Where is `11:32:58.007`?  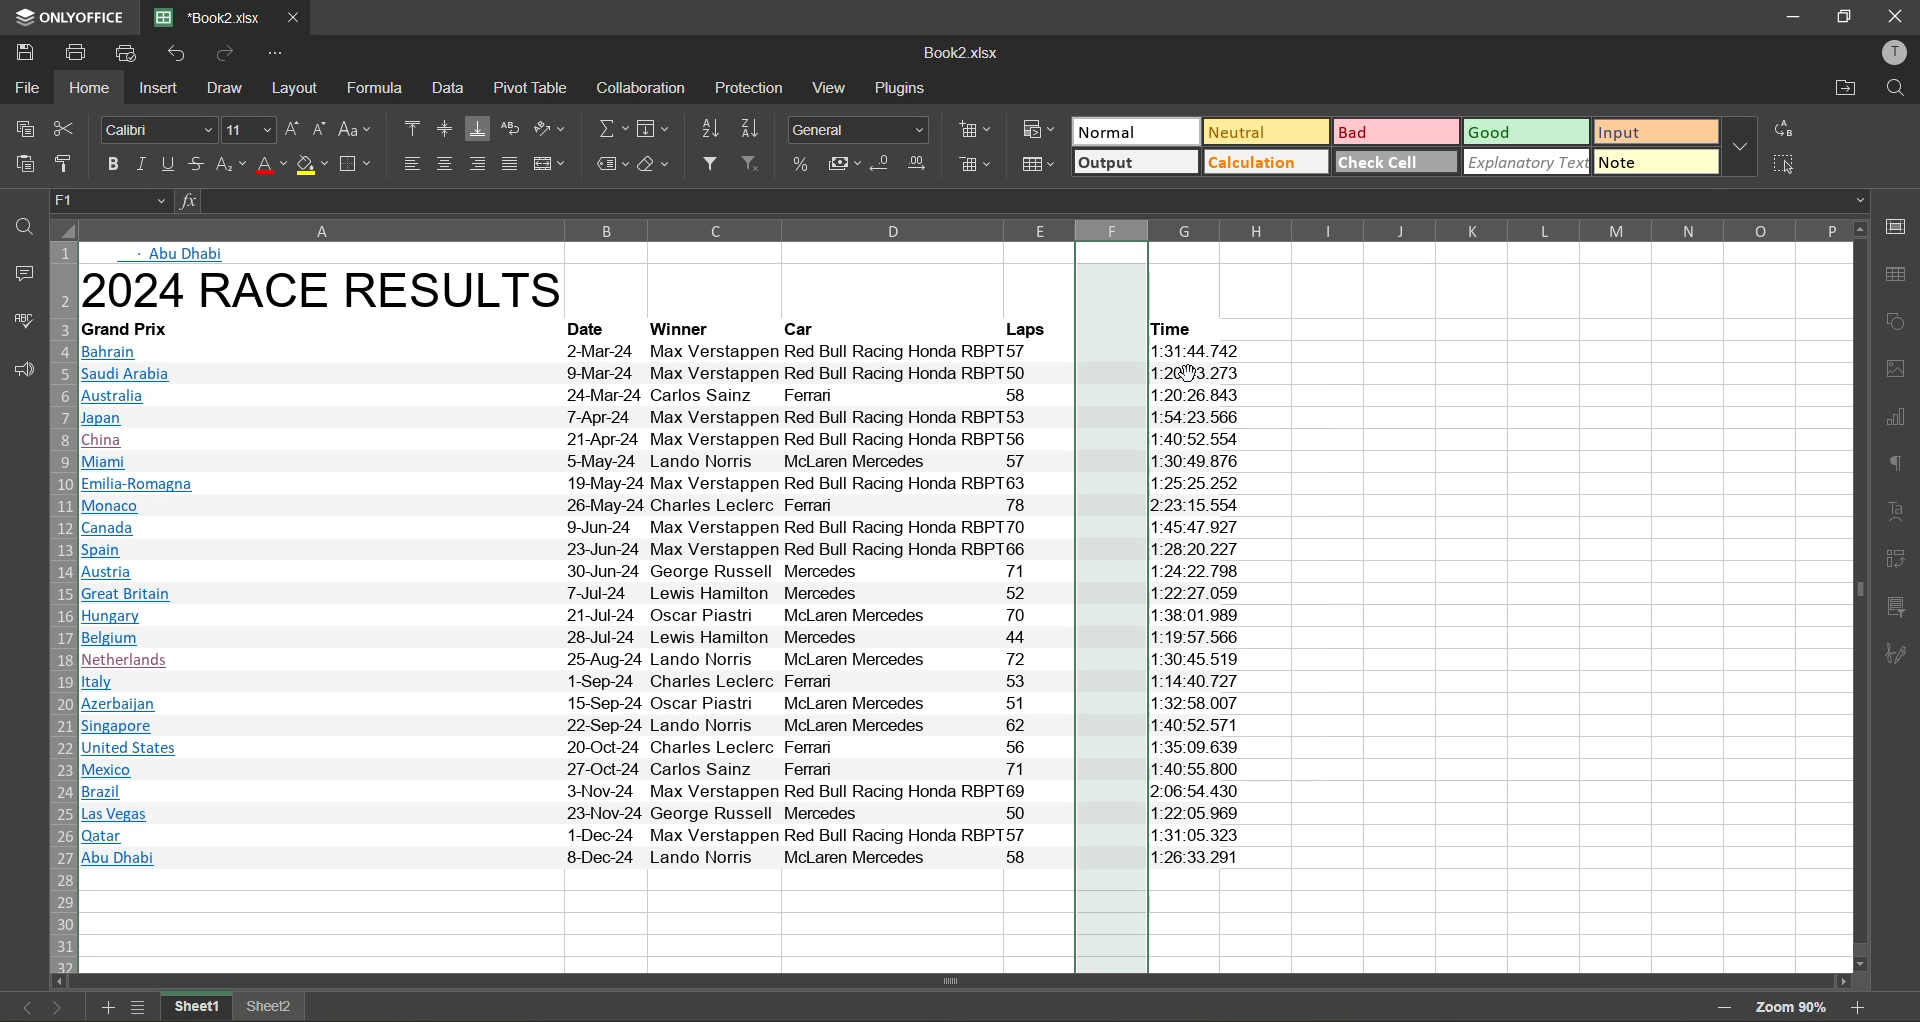
11:32:58.007 is located at coordinates (1205, 702).